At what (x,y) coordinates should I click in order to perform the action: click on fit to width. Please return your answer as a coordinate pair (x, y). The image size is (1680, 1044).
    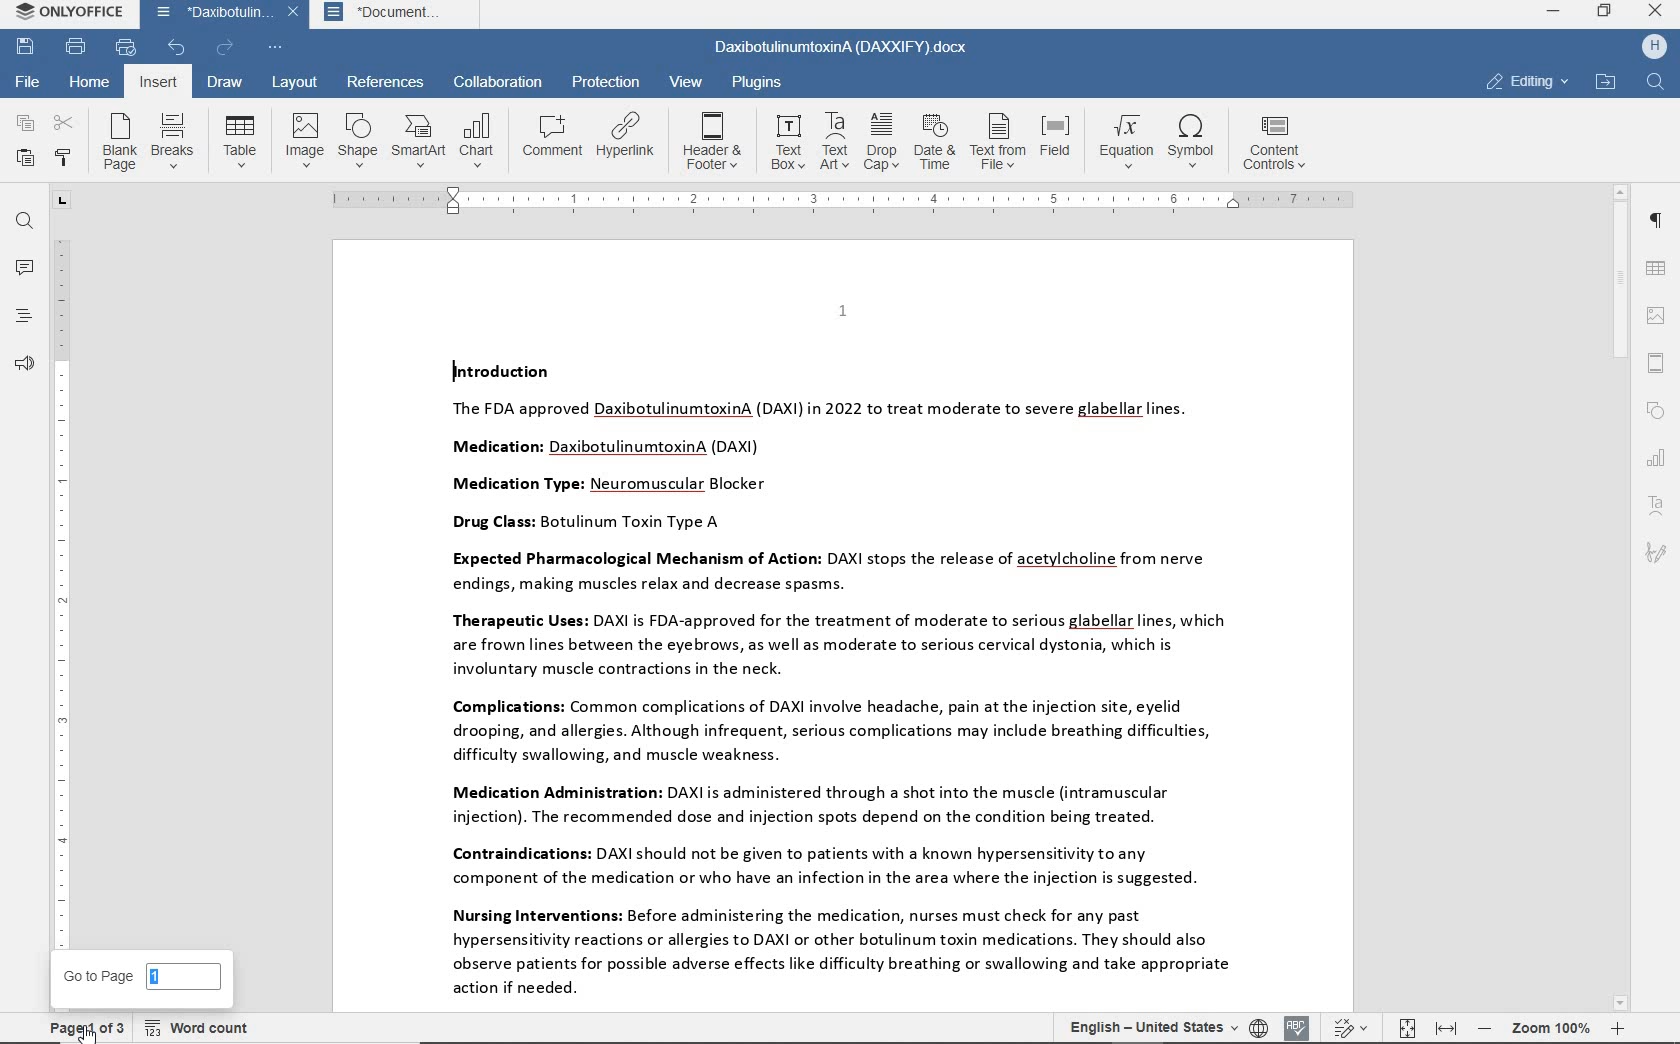
    Looking at the image, I should click on (1445, 1029).